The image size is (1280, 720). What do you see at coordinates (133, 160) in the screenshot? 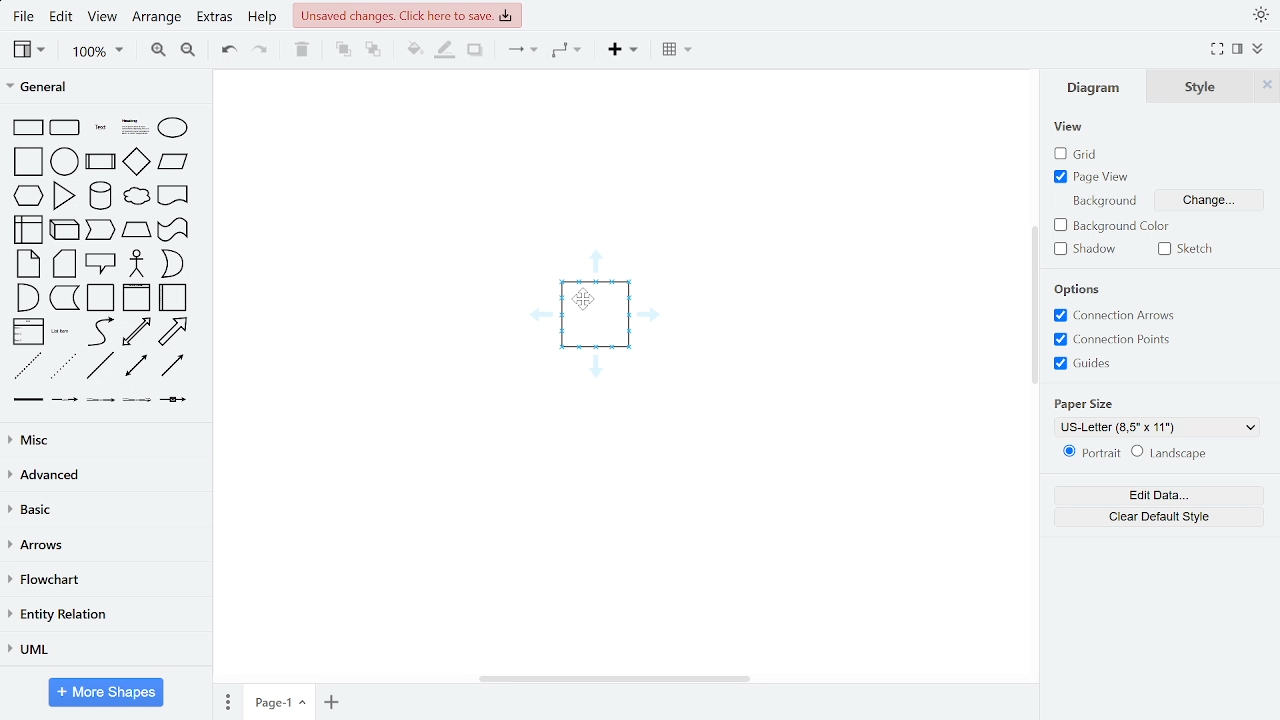
I see `general shapes` at bounding box center [133, 160].